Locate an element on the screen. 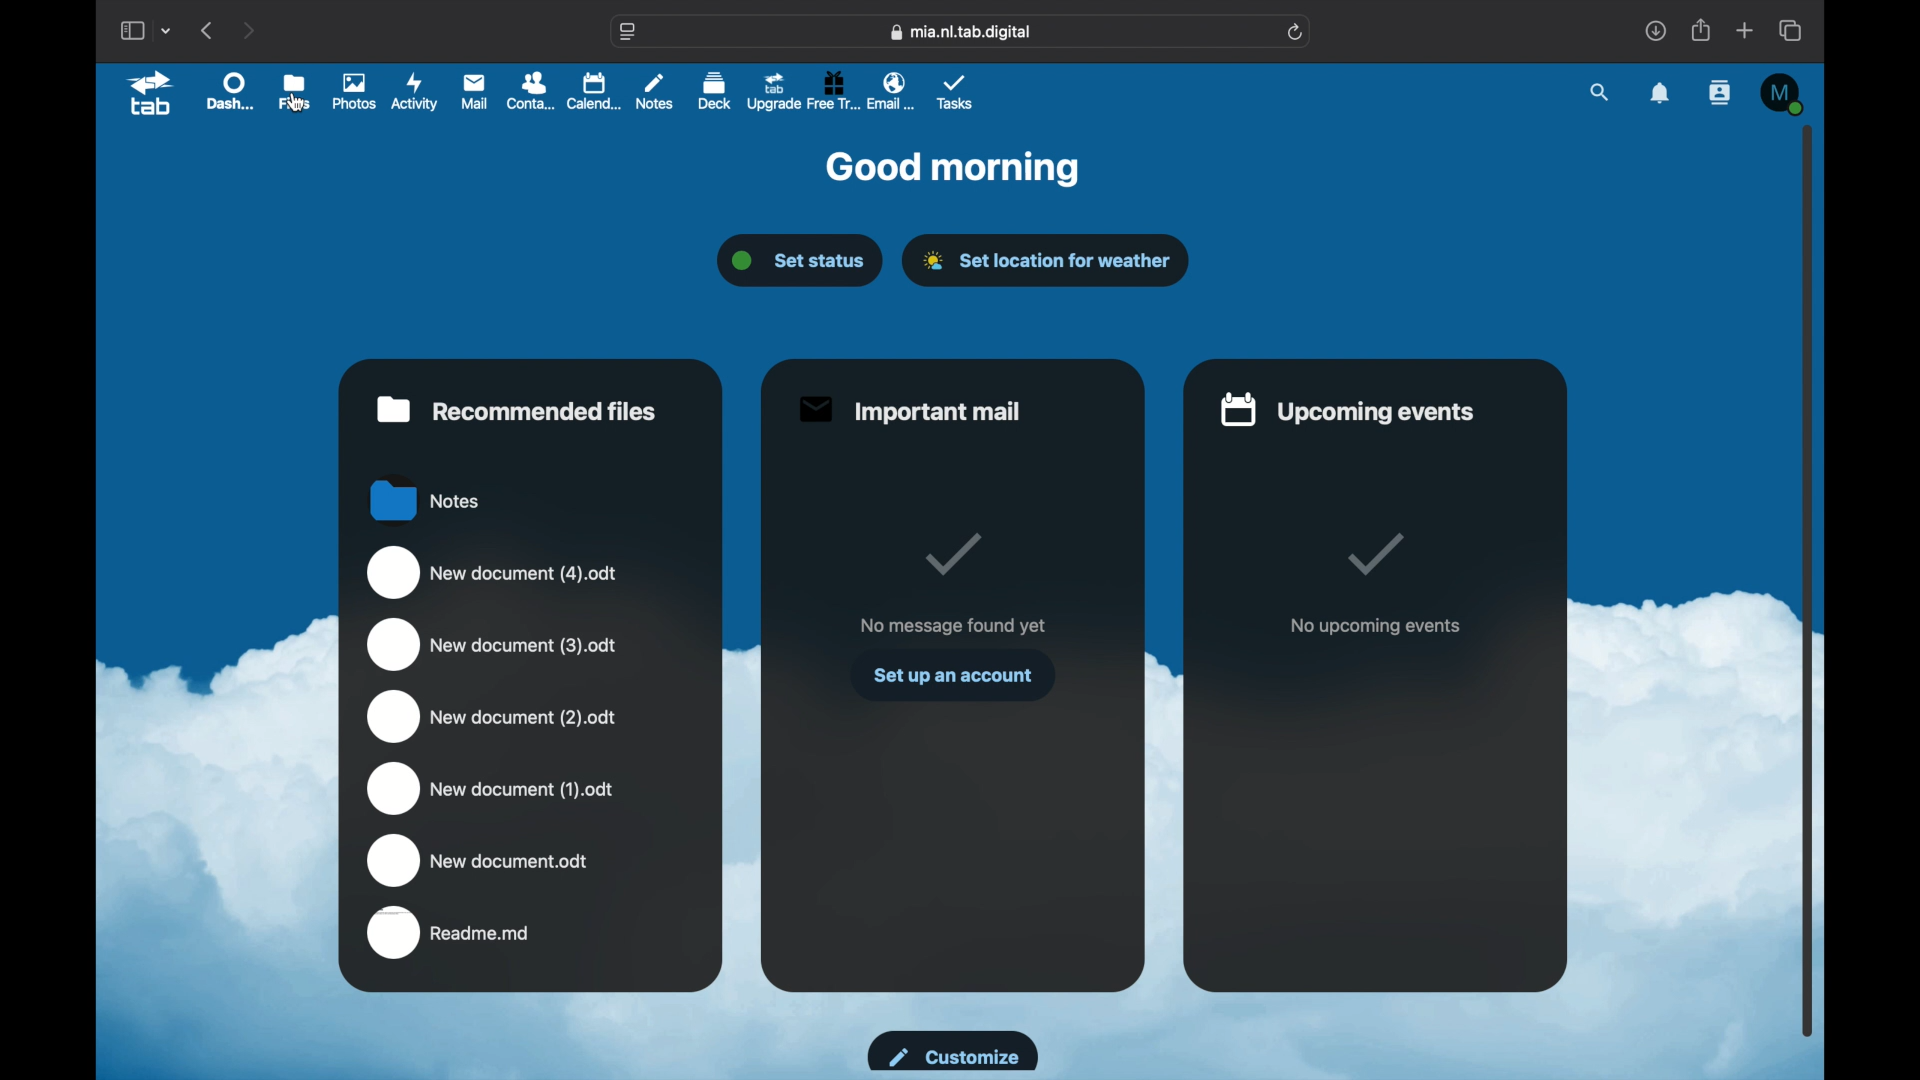 The width and height of the screenshot is (1920, 1080). next is located at coordinates (248, 31).